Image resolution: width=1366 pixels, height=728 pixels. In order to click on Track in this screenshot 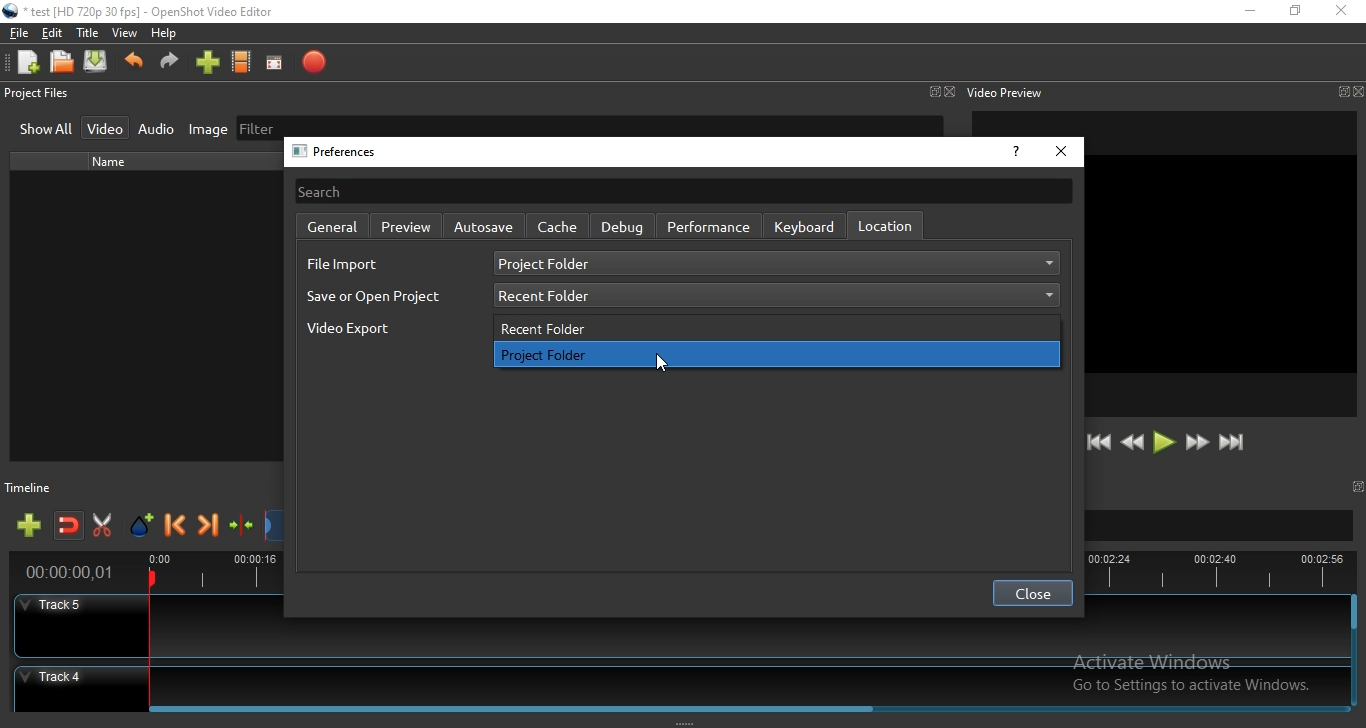, I will do `click(678, 682)`.